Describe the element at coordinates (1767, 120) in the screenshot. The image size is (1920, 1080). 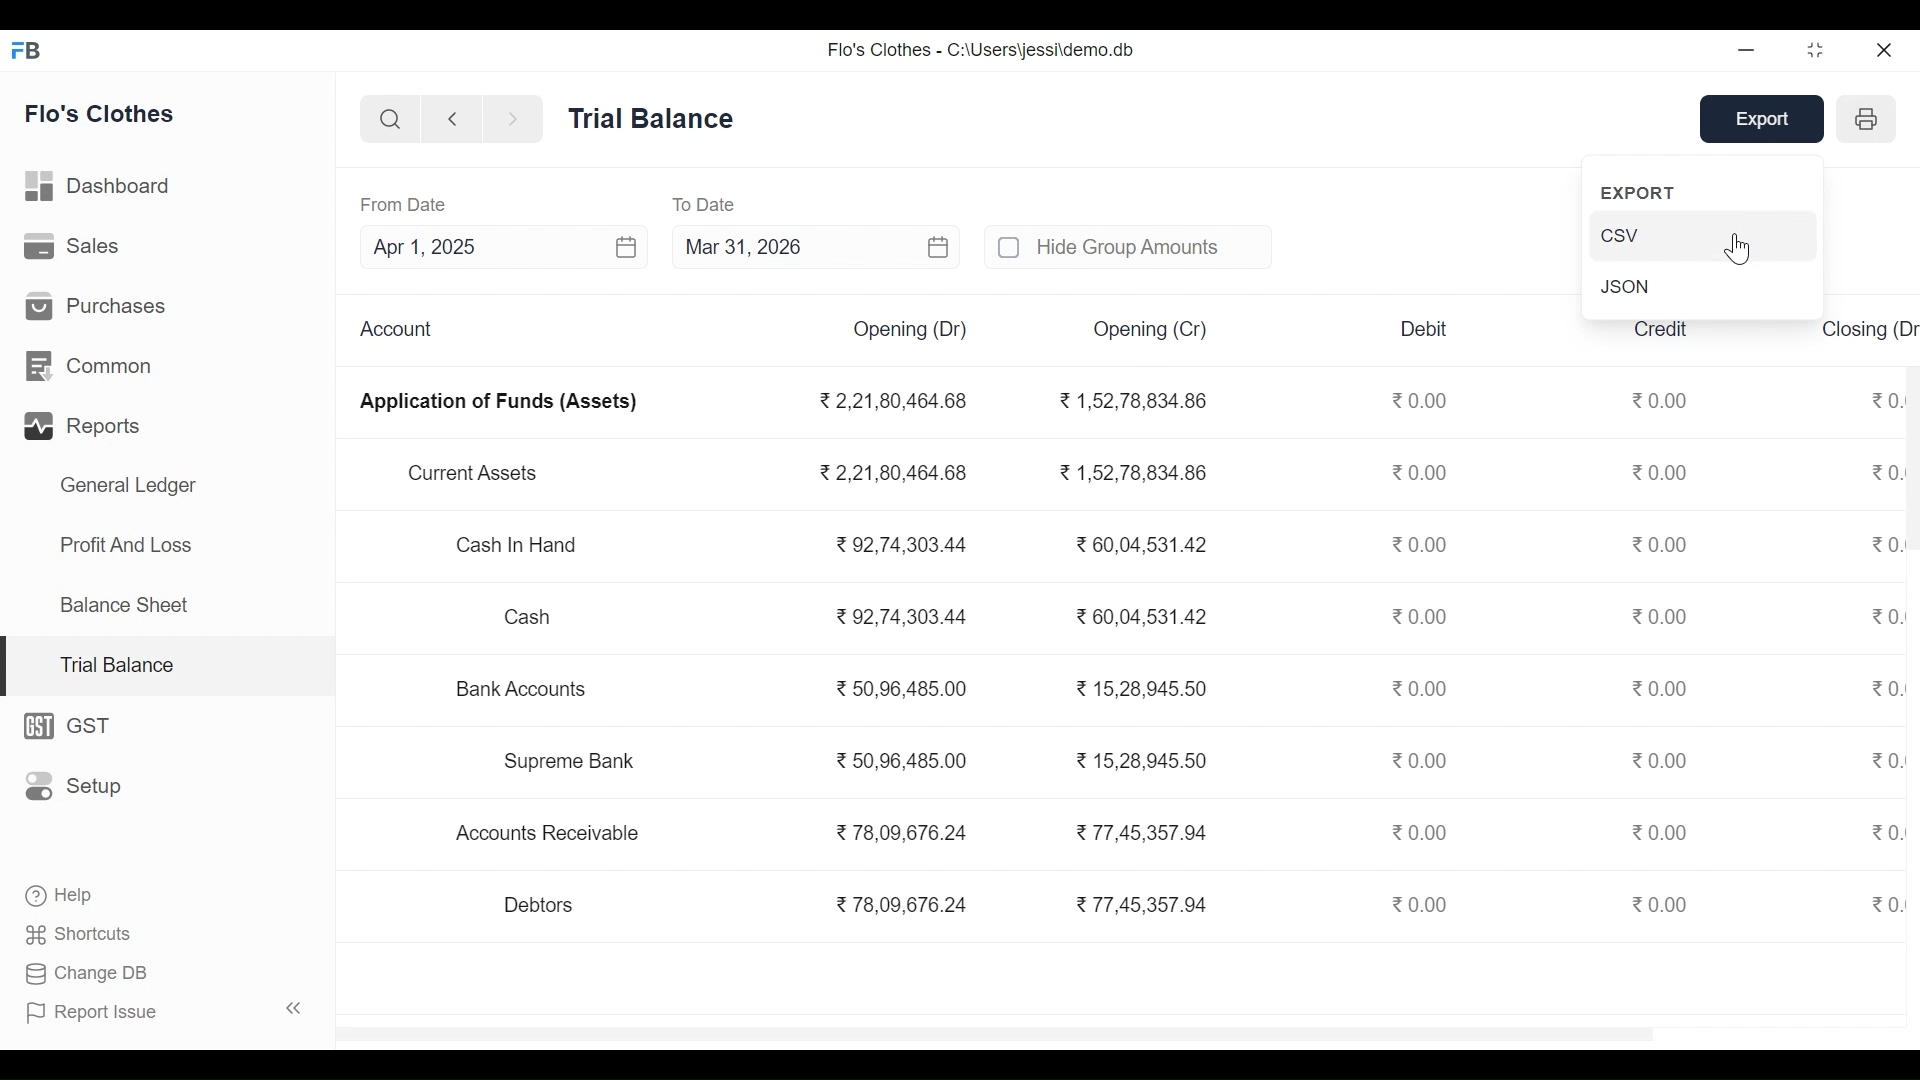
I see `Export` at that location.